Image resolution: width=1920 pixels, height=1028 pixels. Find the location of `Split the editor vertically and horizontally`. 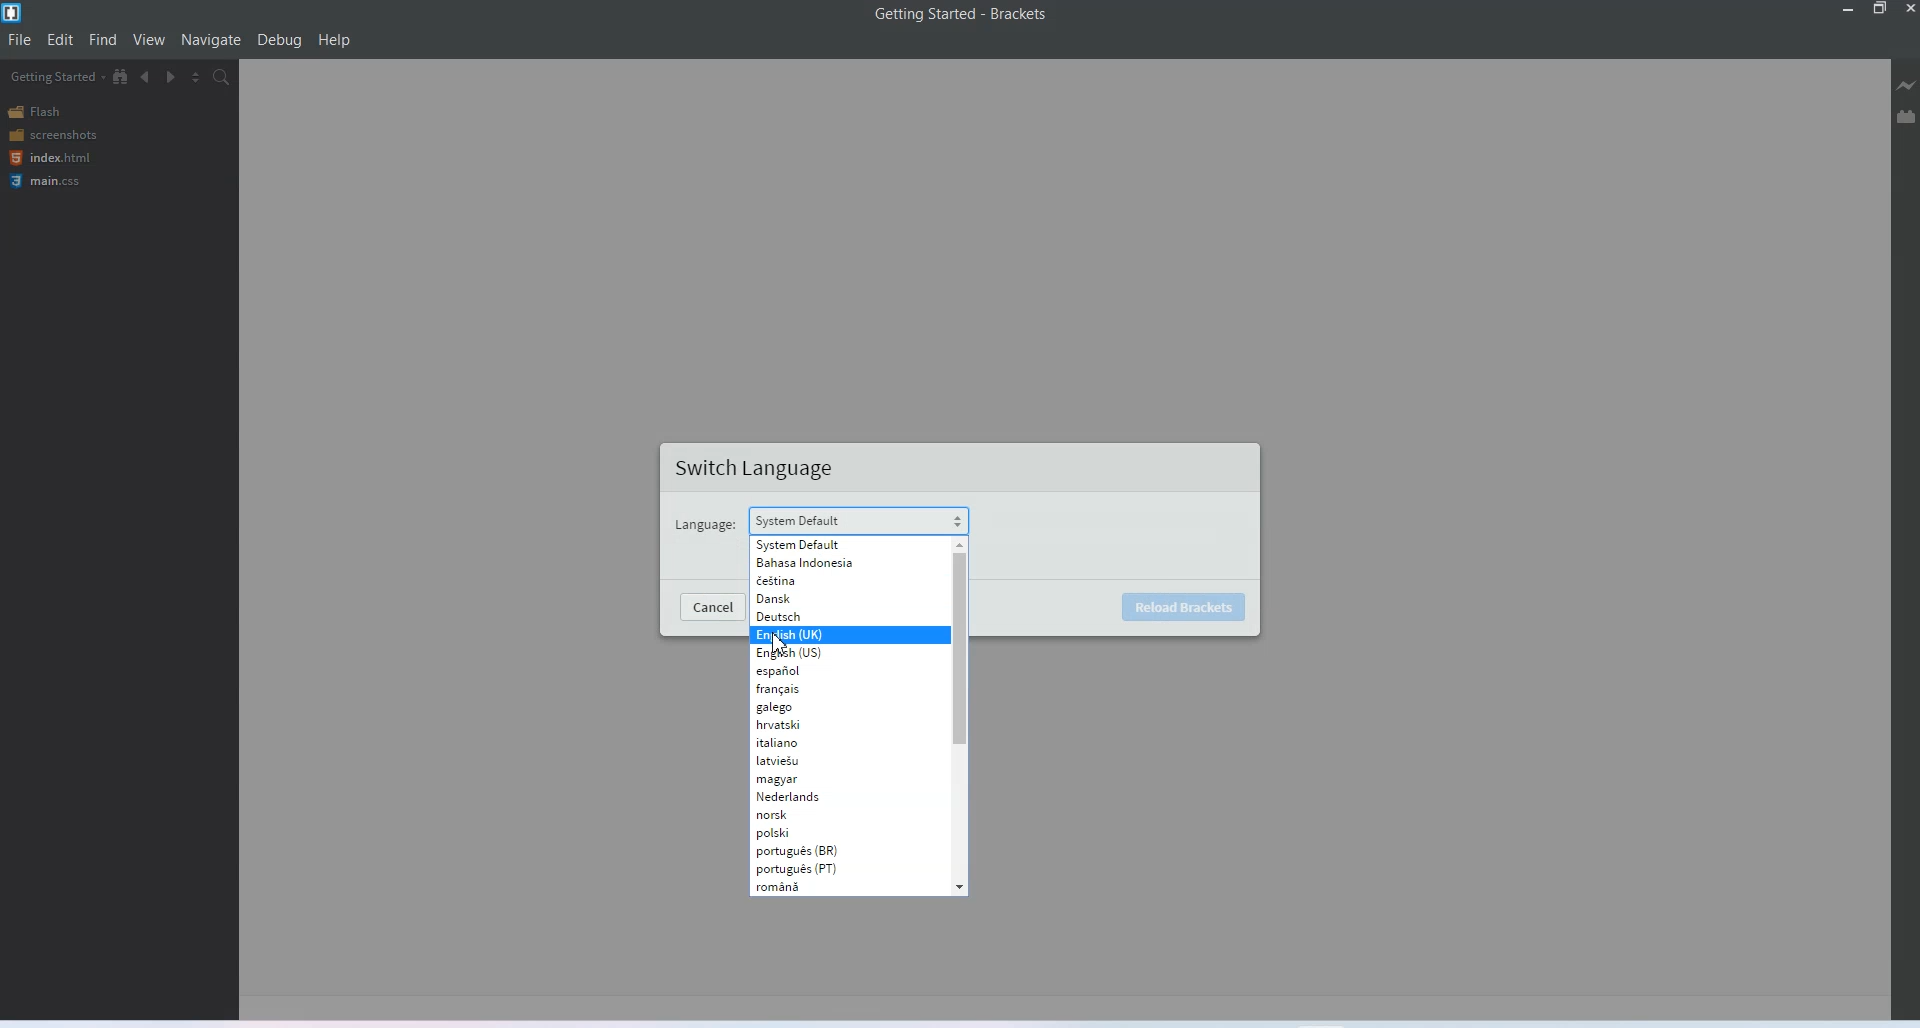

Split the editor vertically and horizontally is located at coordinates (196, 78).